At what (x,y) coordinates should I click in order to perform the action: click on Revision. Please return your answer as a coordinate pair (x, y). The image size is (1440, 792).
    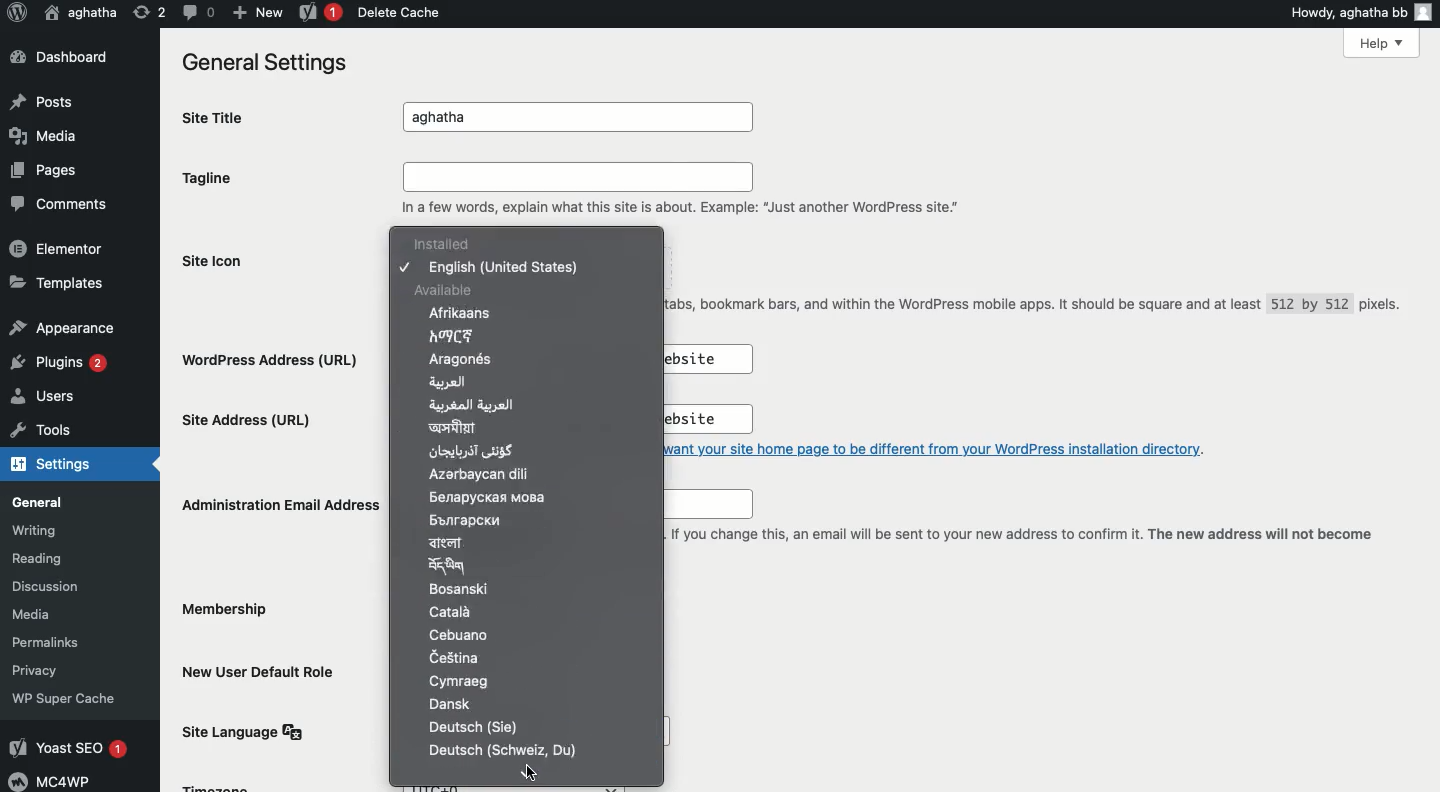
    Looking at the image, I should click on (145, 14).